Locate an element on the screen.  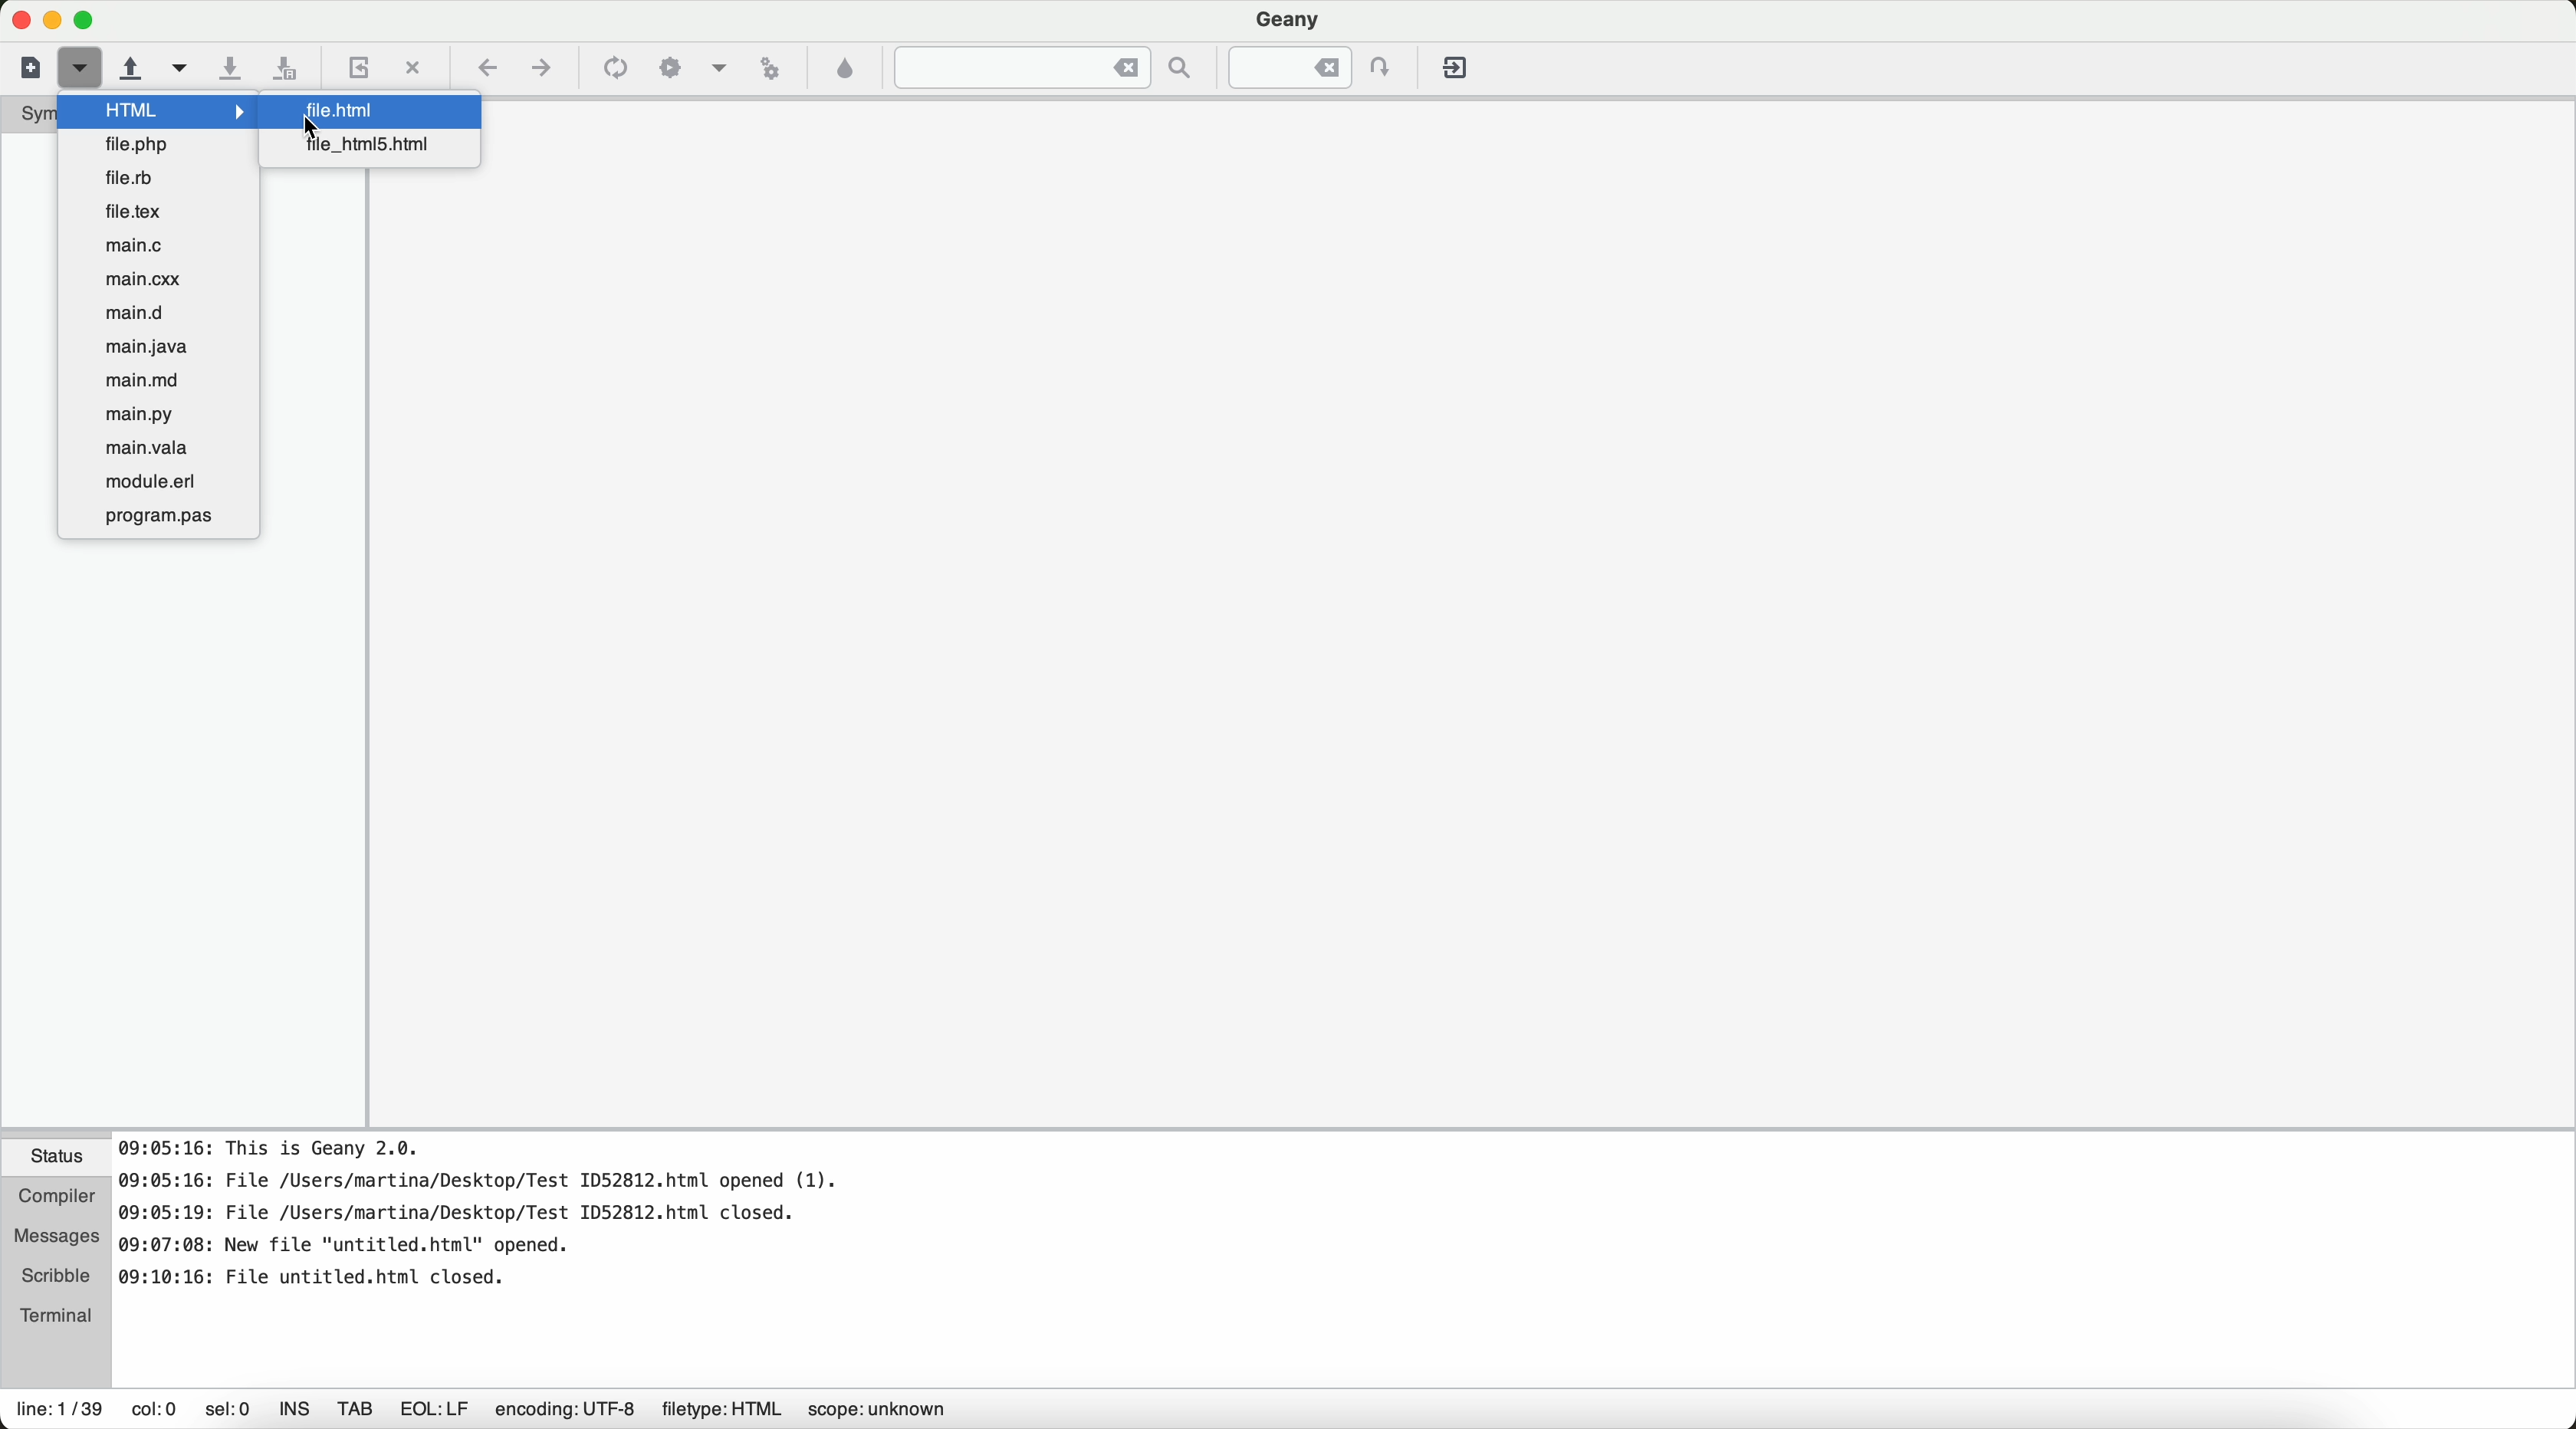
main.cxx is located at coordinates (159, 277).